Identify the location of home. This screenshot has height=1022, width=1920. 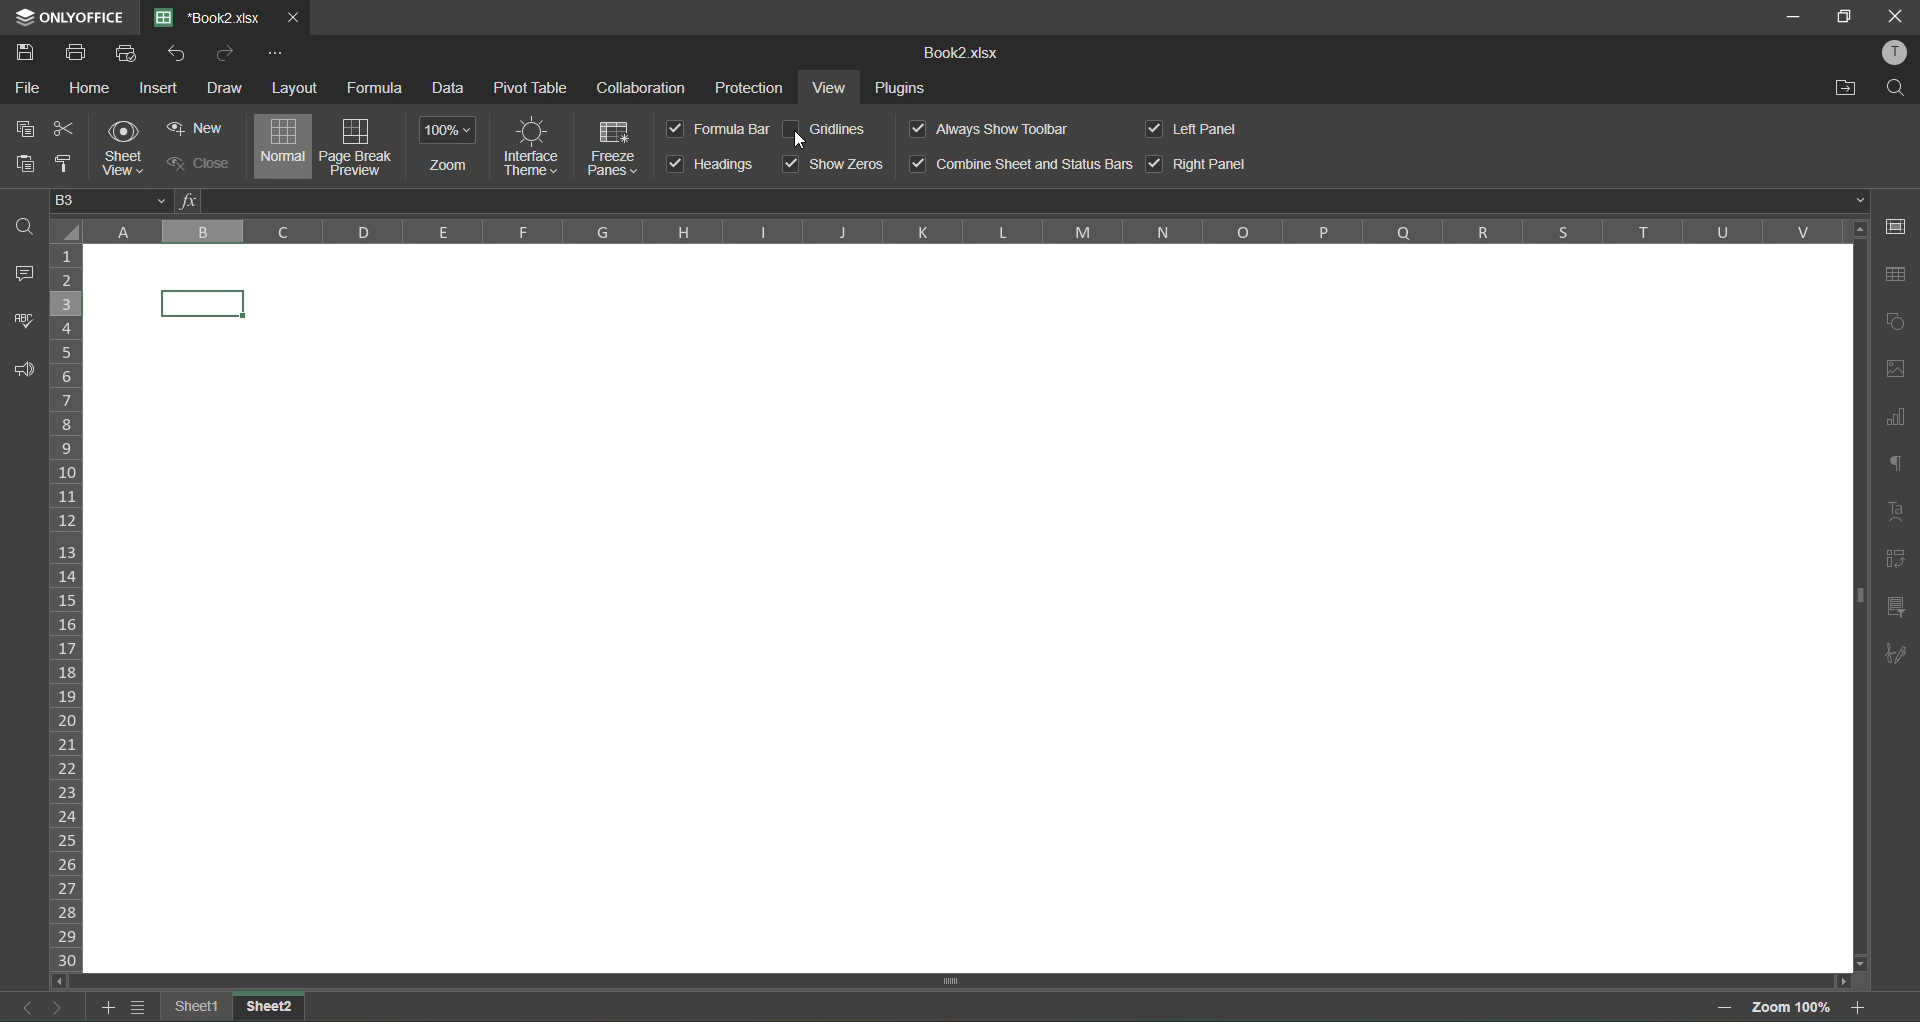
(95, 89).